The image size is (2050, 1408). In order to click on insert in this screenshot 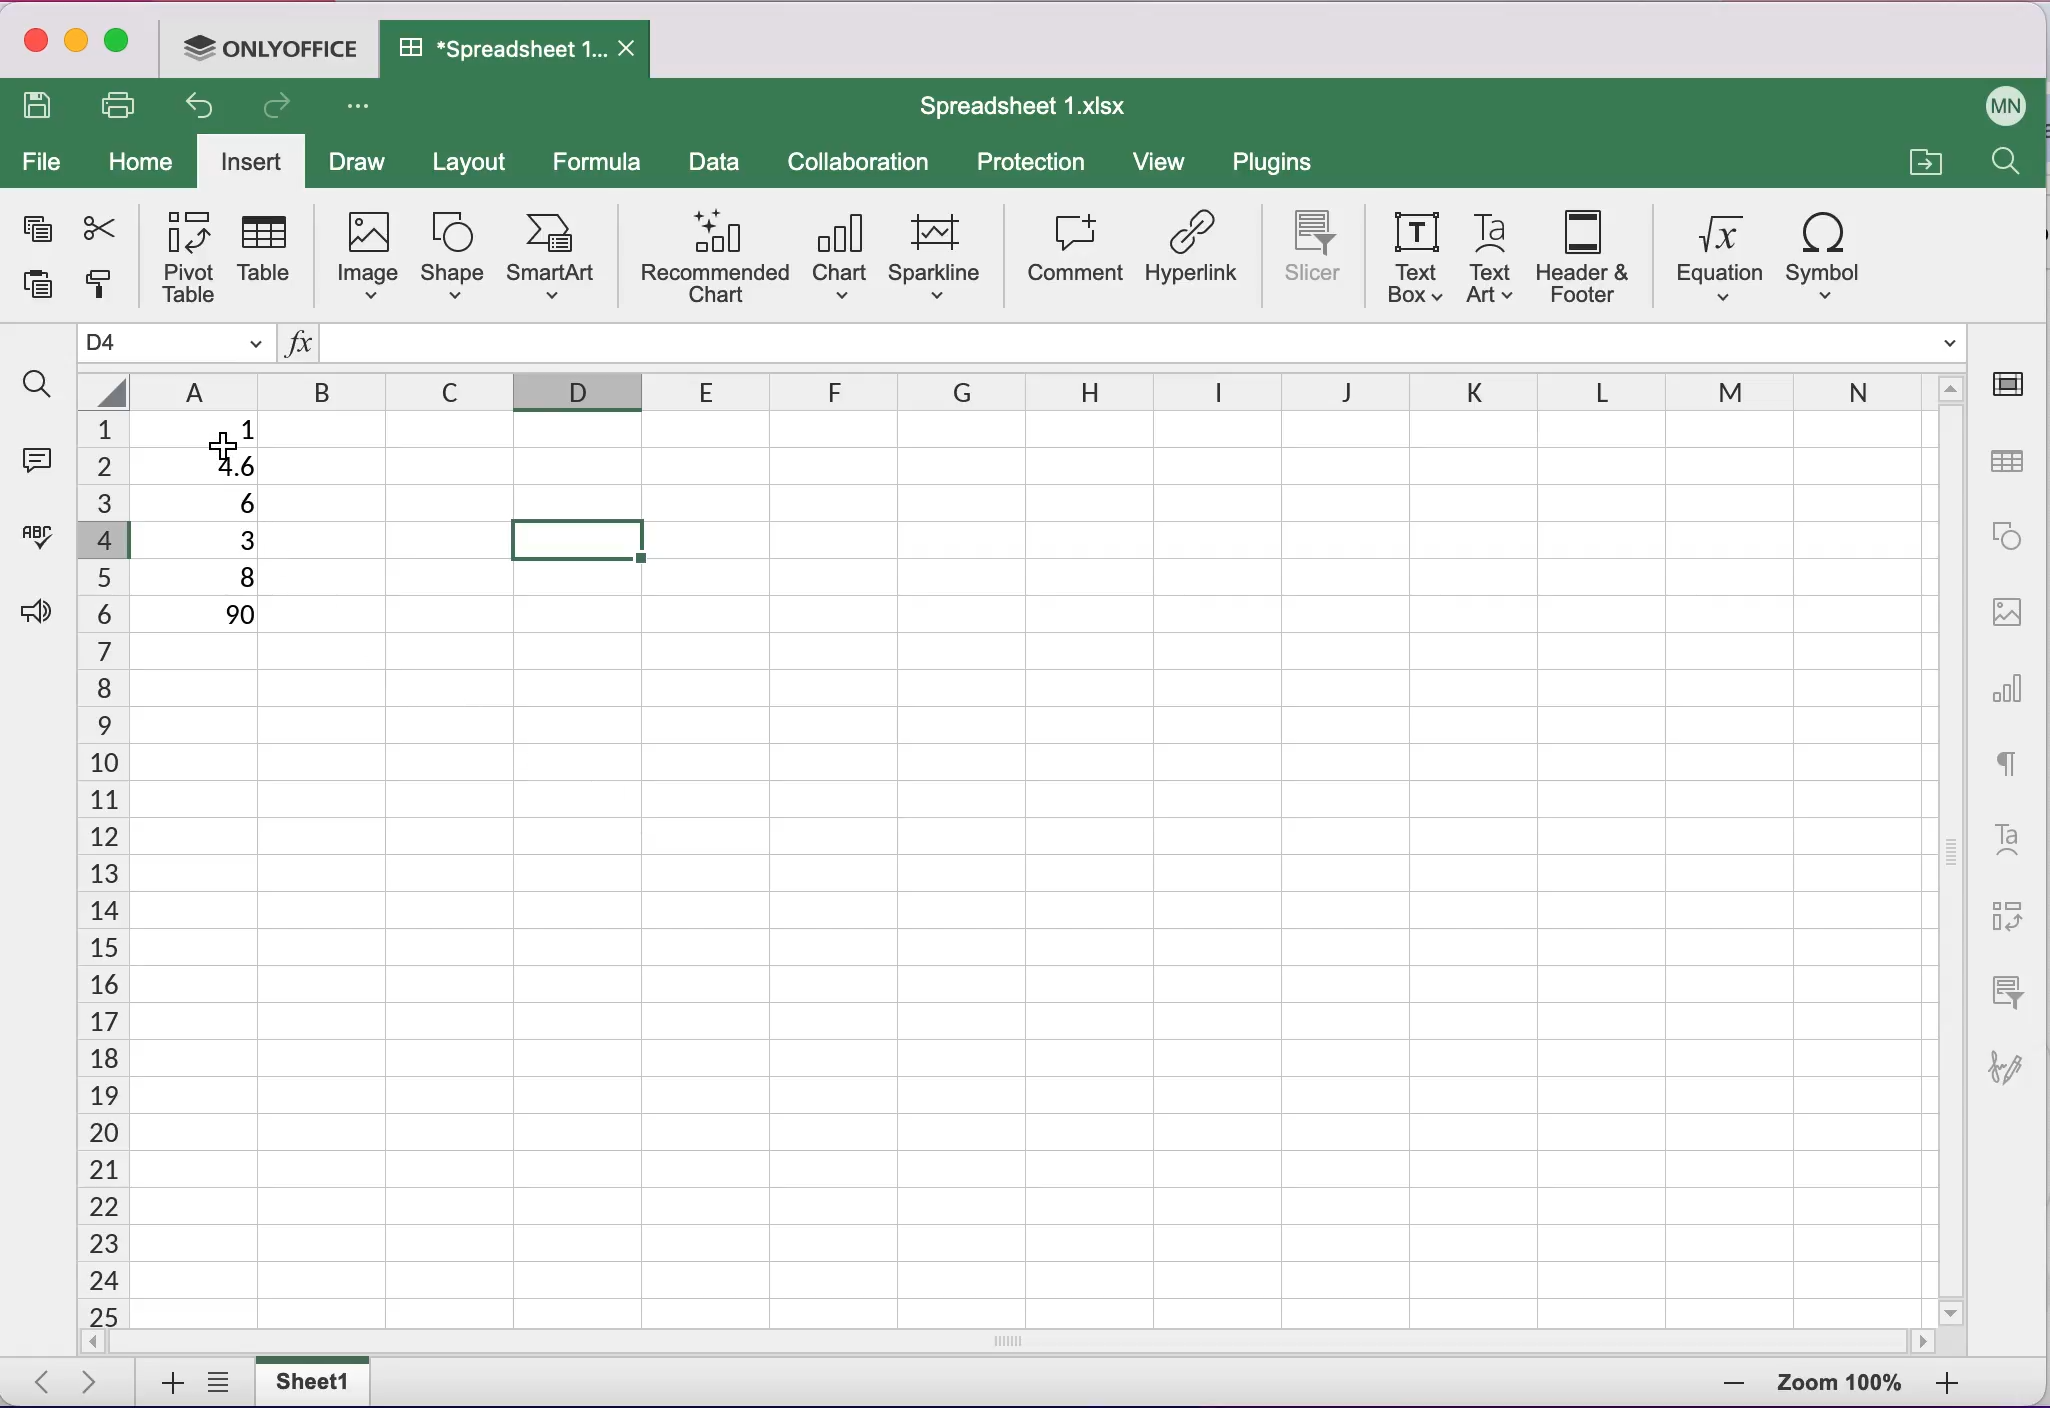, I will do `click(250, 160)`.